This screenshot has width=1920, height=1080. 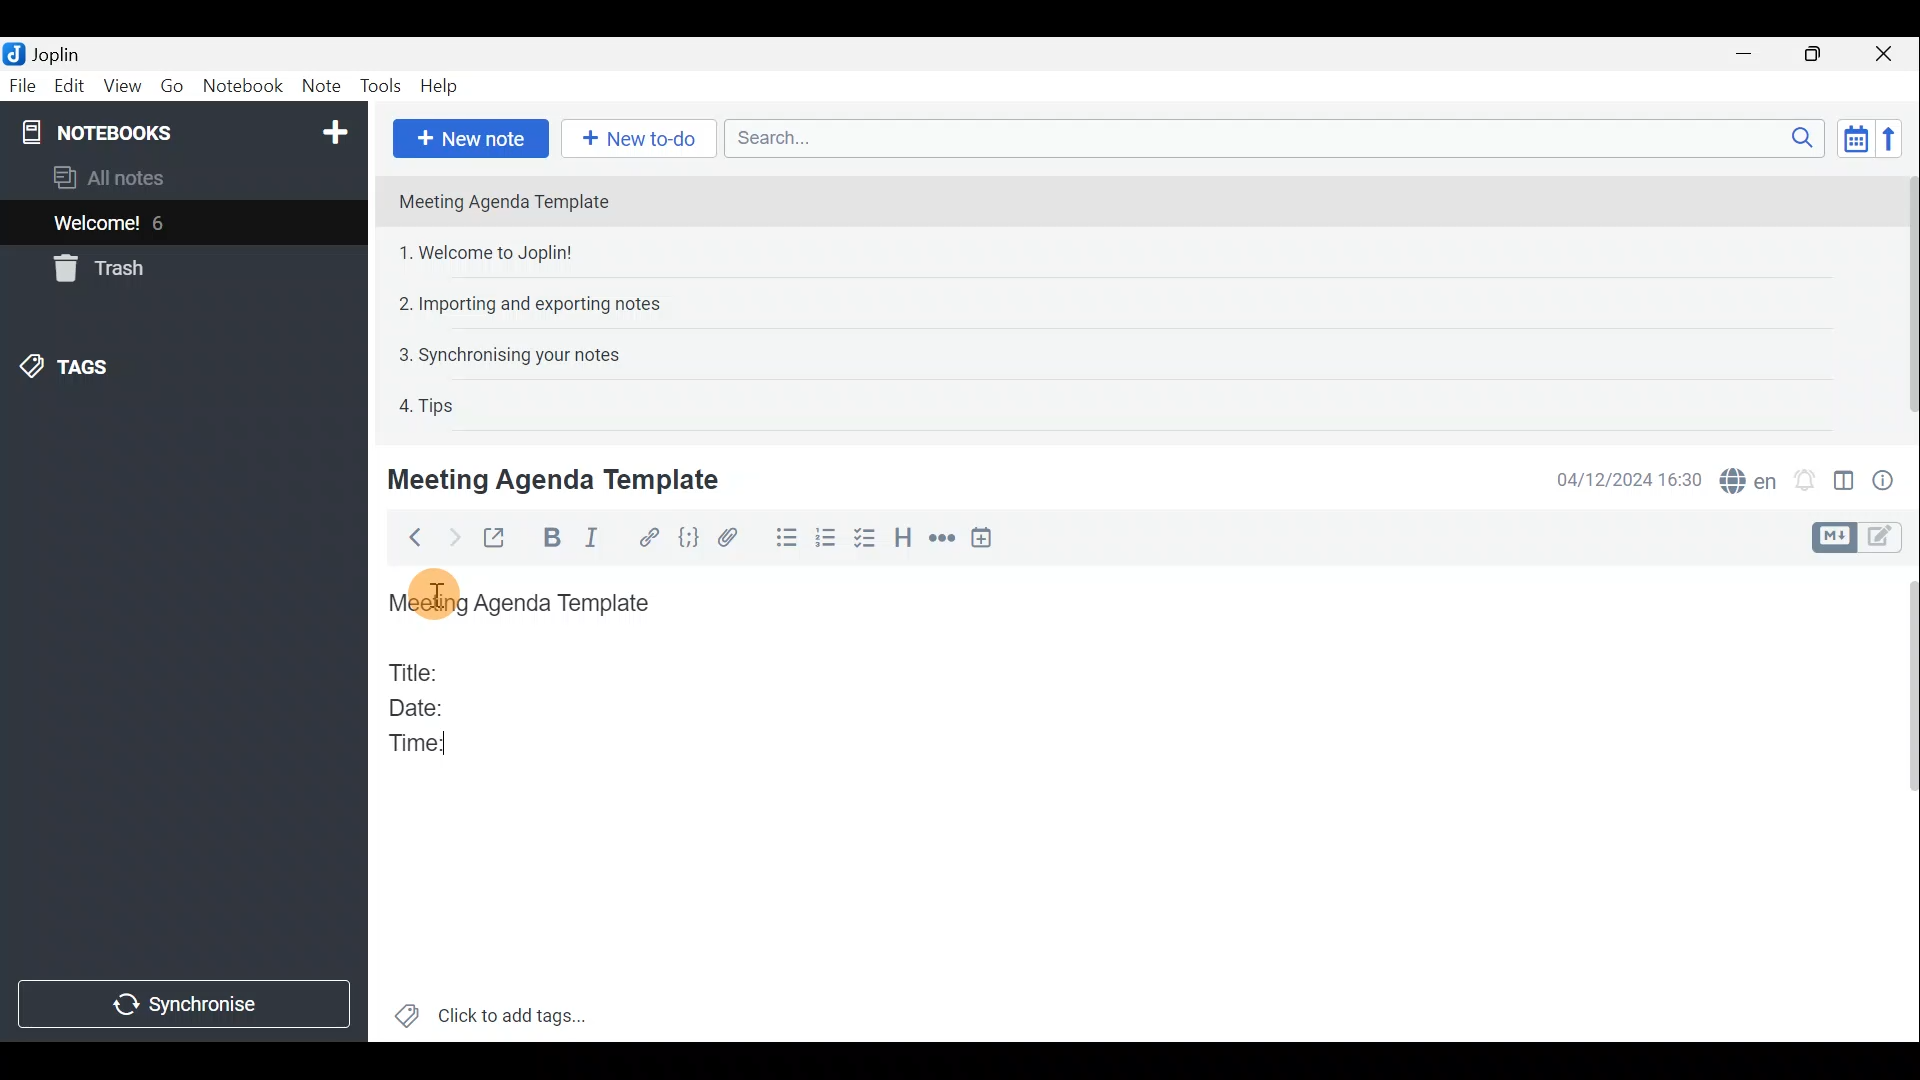 What do you see at coordinates (377, 83) in the screenshot?
I see `Tools` at bounding box center [377, 83].